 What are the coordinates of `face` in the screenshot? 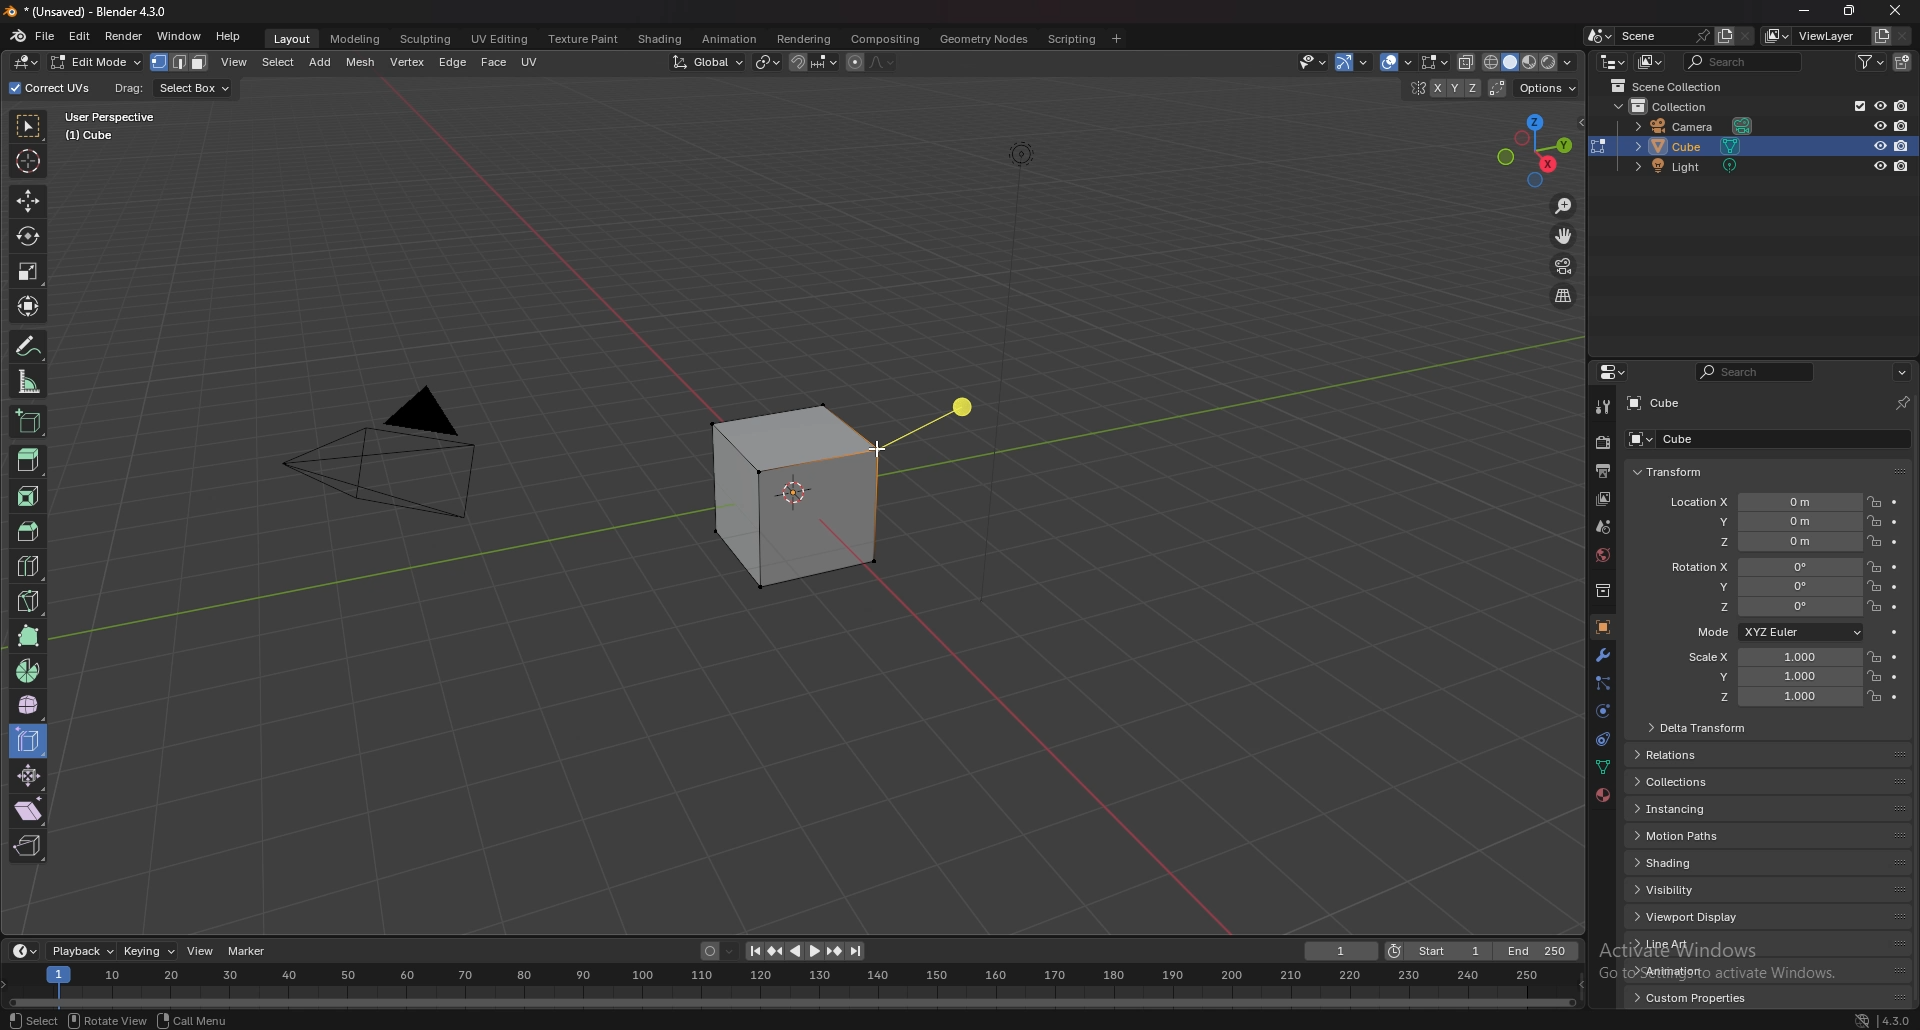 It's located at (494, 64).